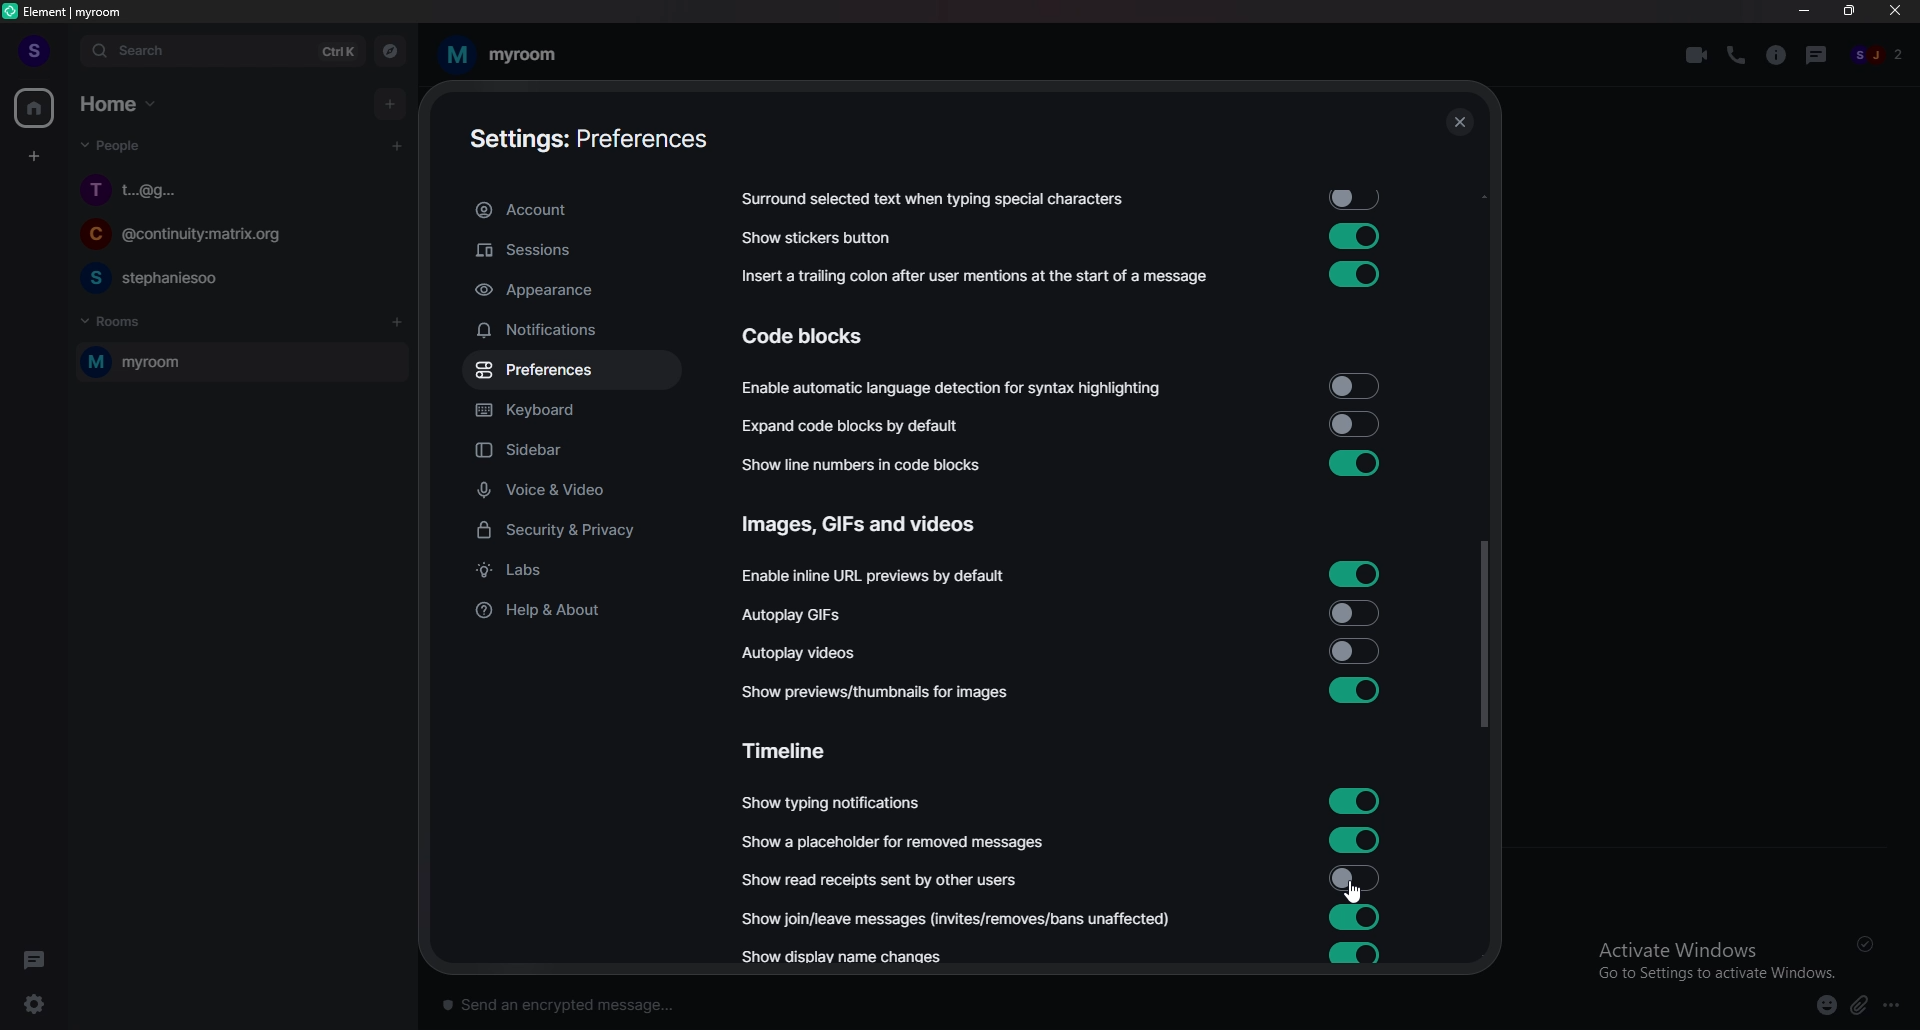 The width and height of the screenshot is (1920, 1030). What do you see at coordinates (1356, 917) in the screenshot?
I see `toggle` at bounding box center [1356, 917].